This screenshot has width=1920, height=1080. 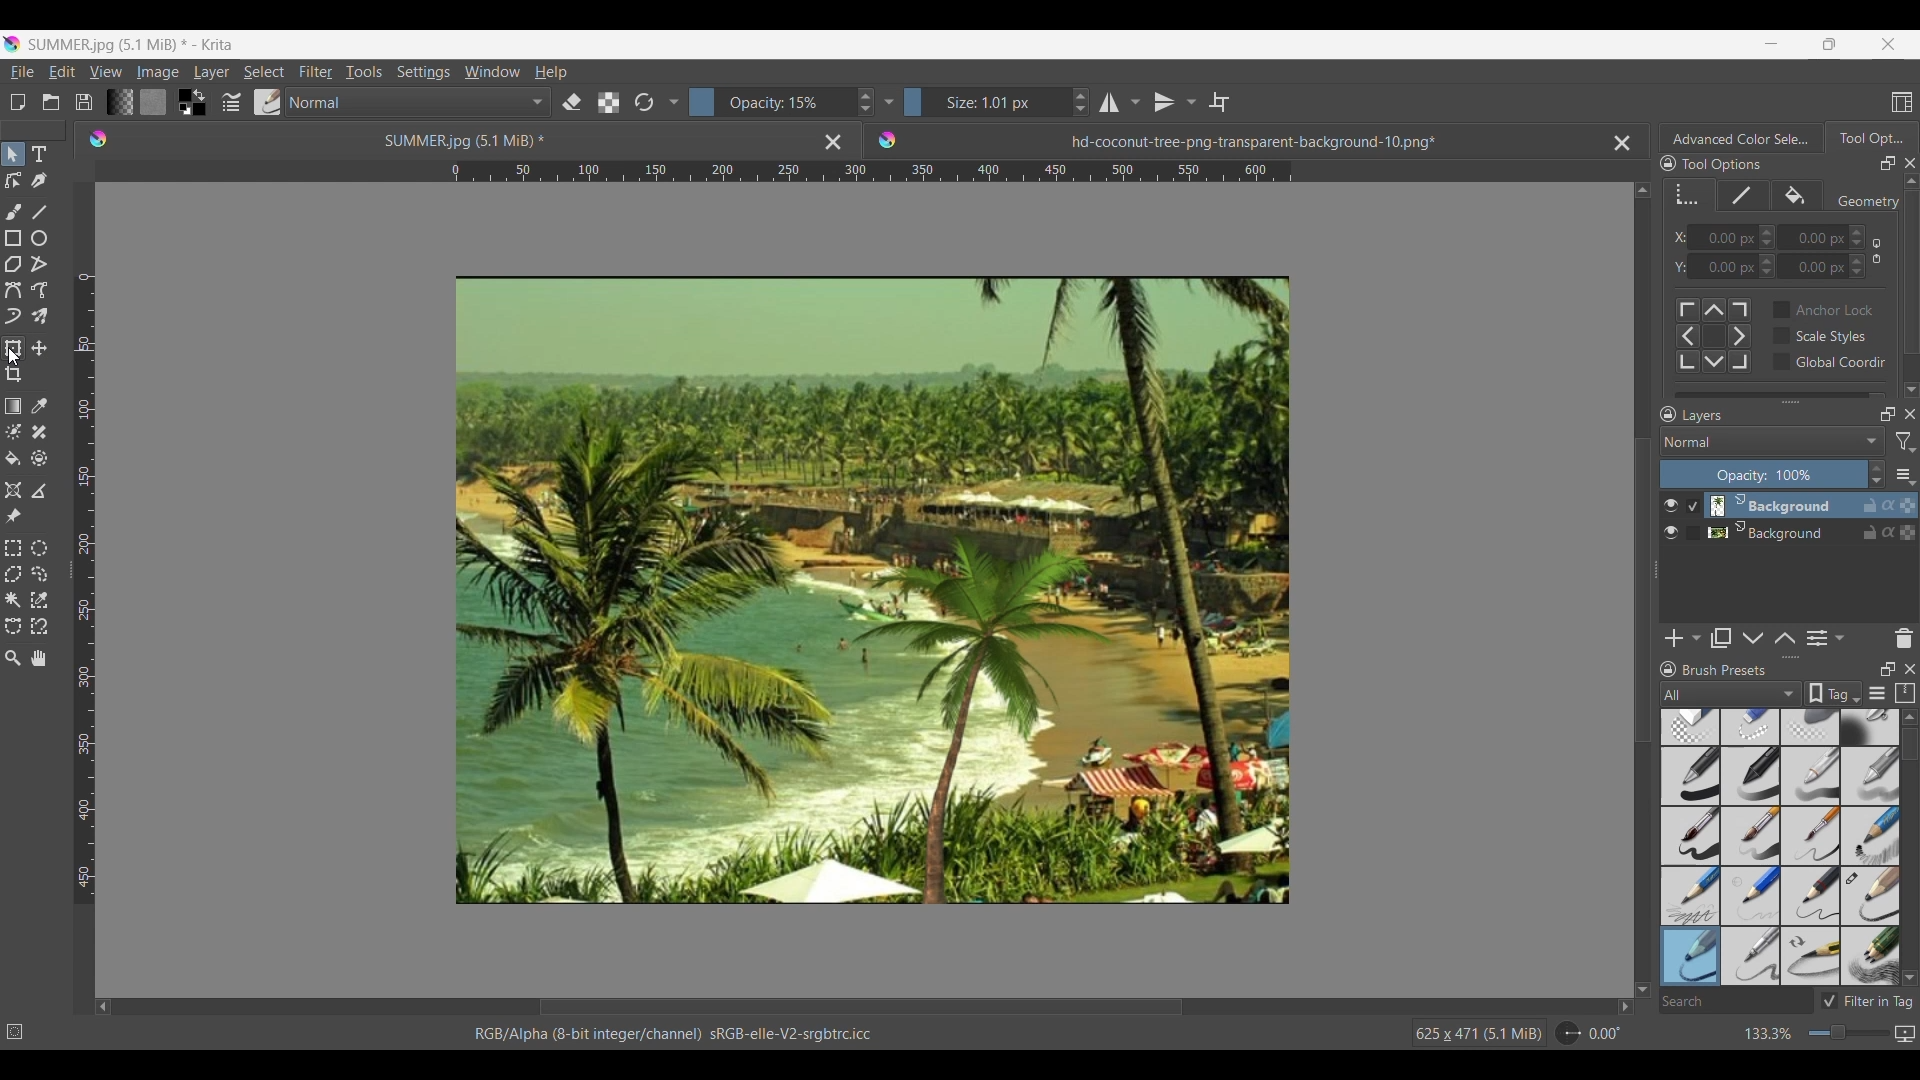 What do you see at coordinates (551, 73) in the screenshot?
I see `Help` at bounding box center [551, 73].